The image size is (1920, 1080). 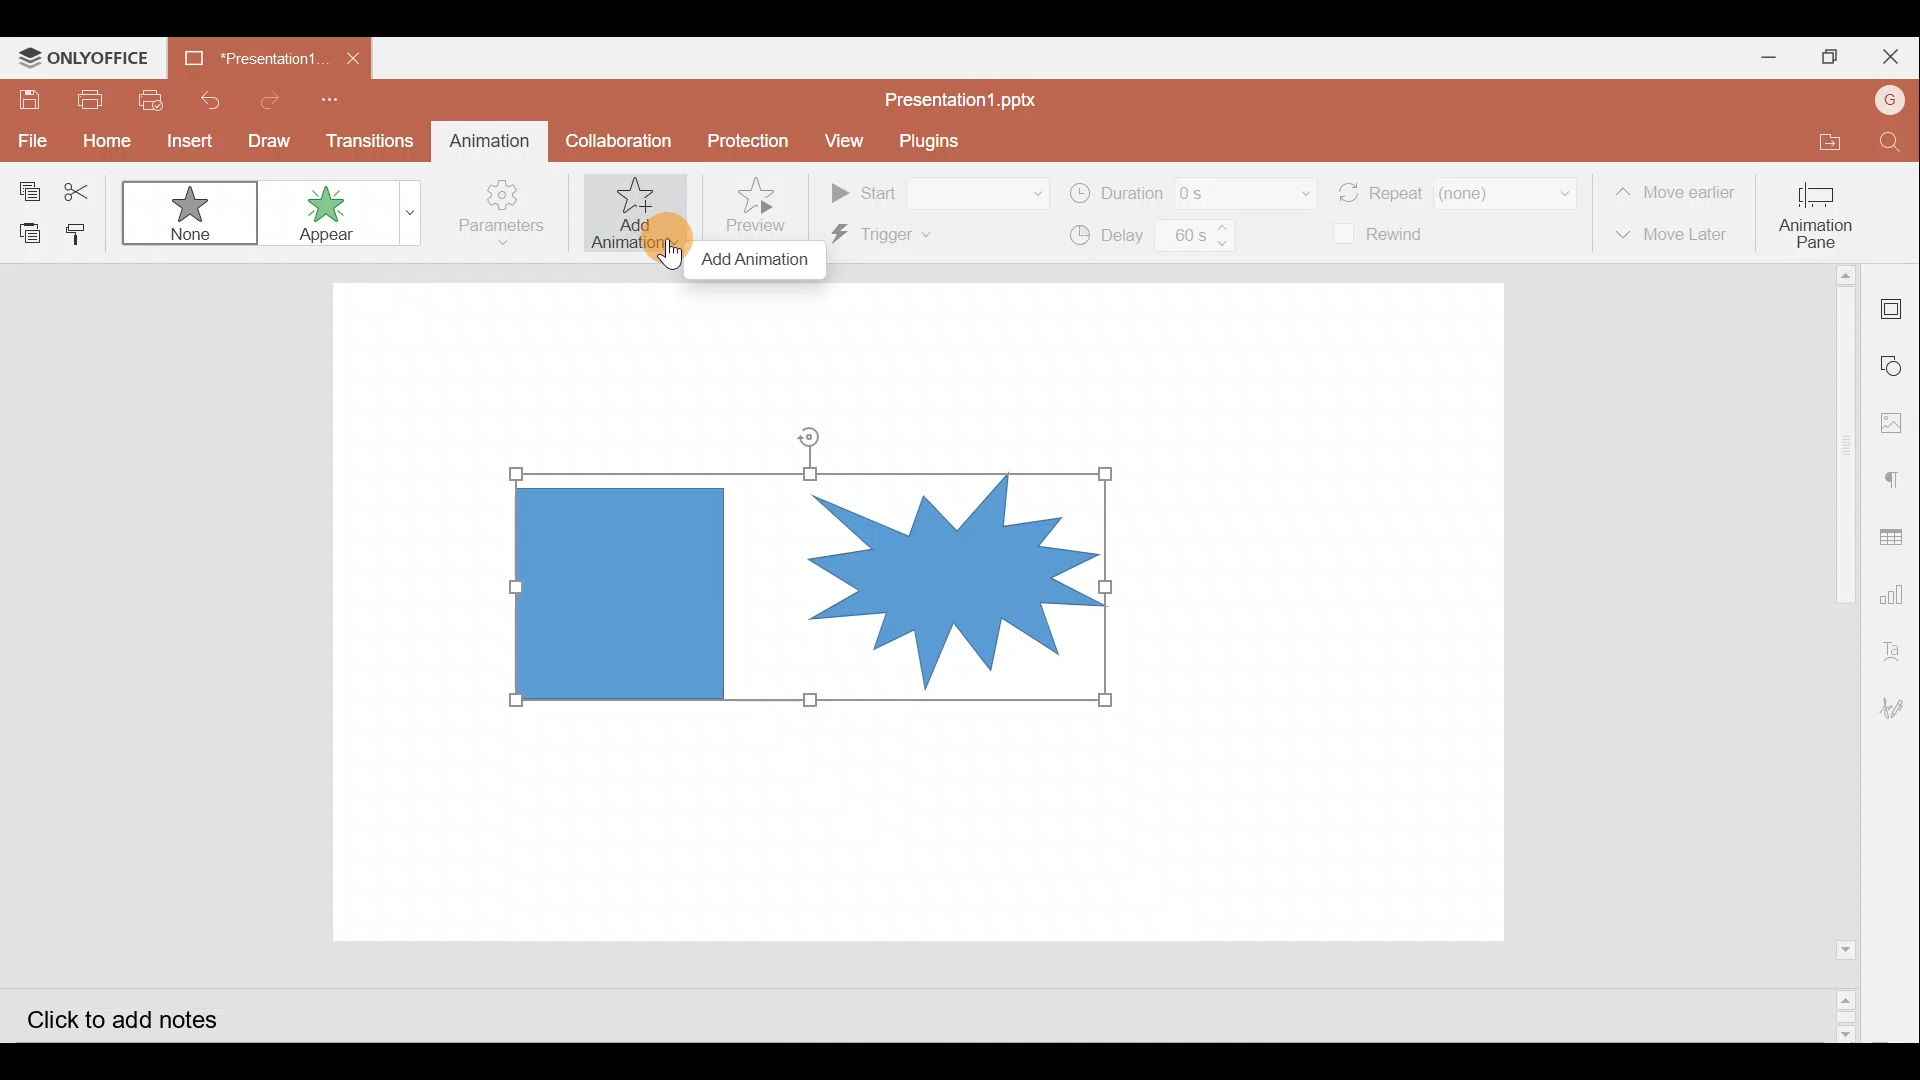 I want to click on Animation, so click(x=484, y=140).